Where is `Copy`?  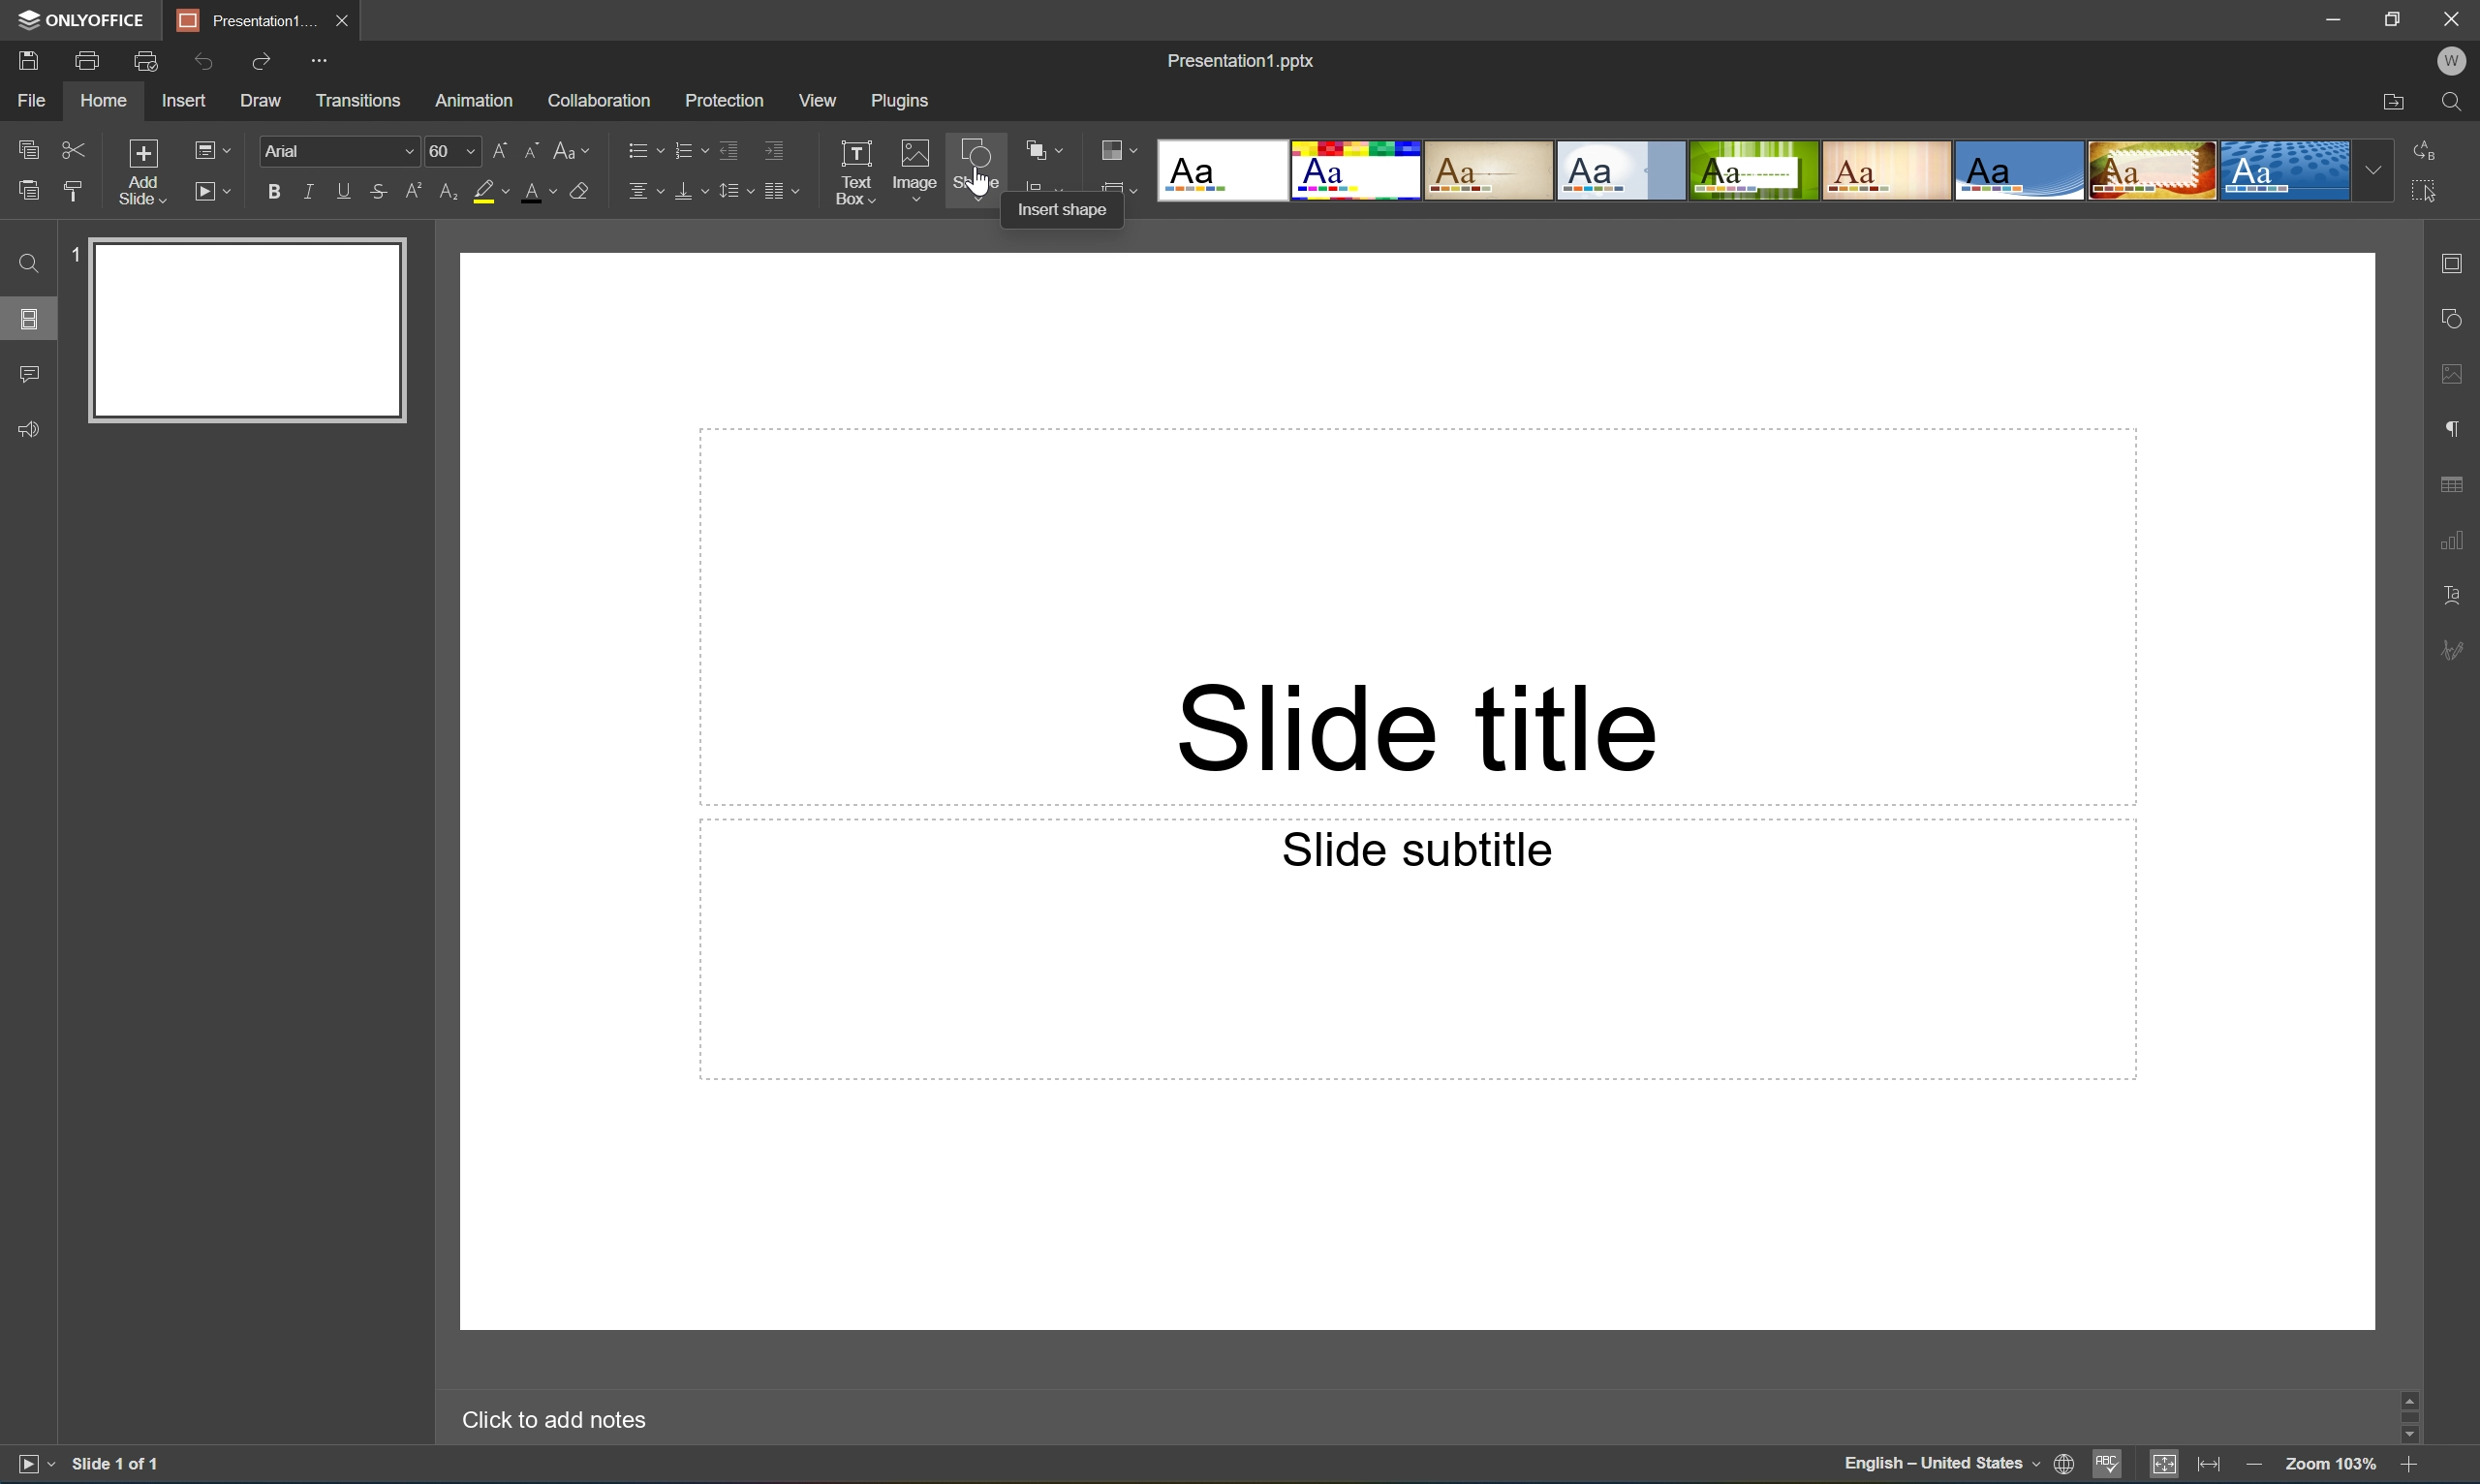
Copy is located at coordinates (30, 144).